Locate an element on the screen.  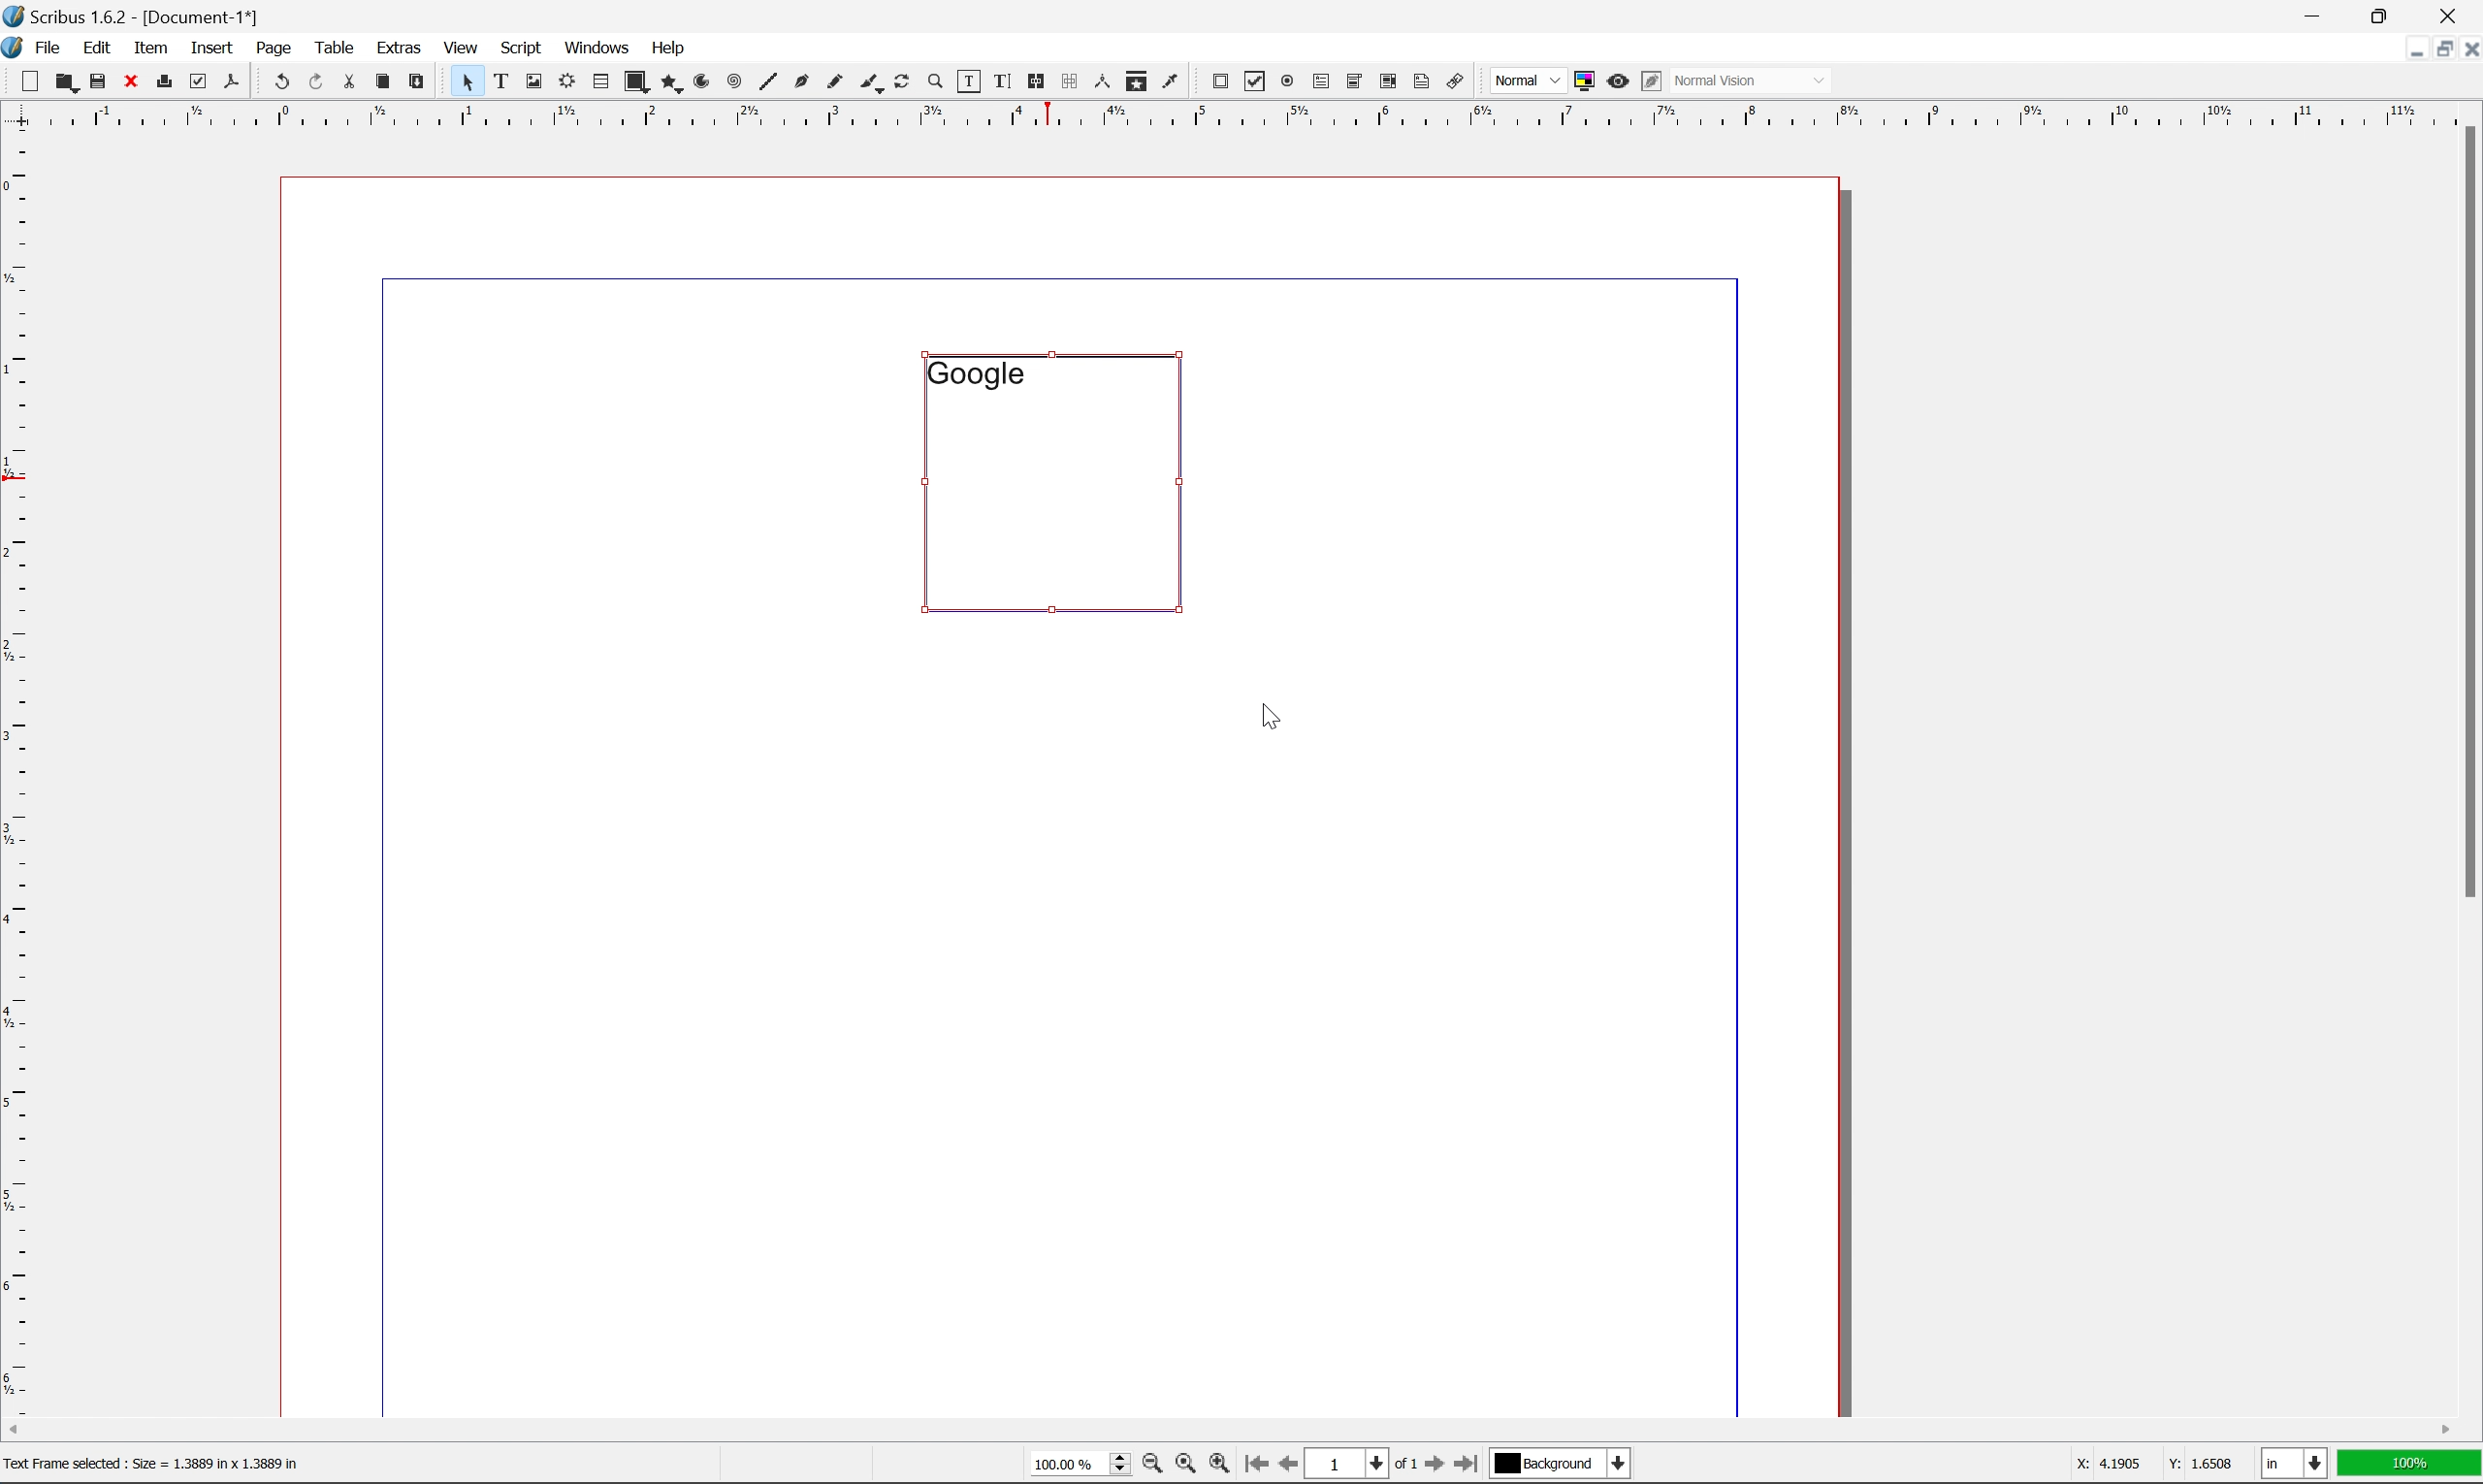
copy is located at coordinates (387, 83).